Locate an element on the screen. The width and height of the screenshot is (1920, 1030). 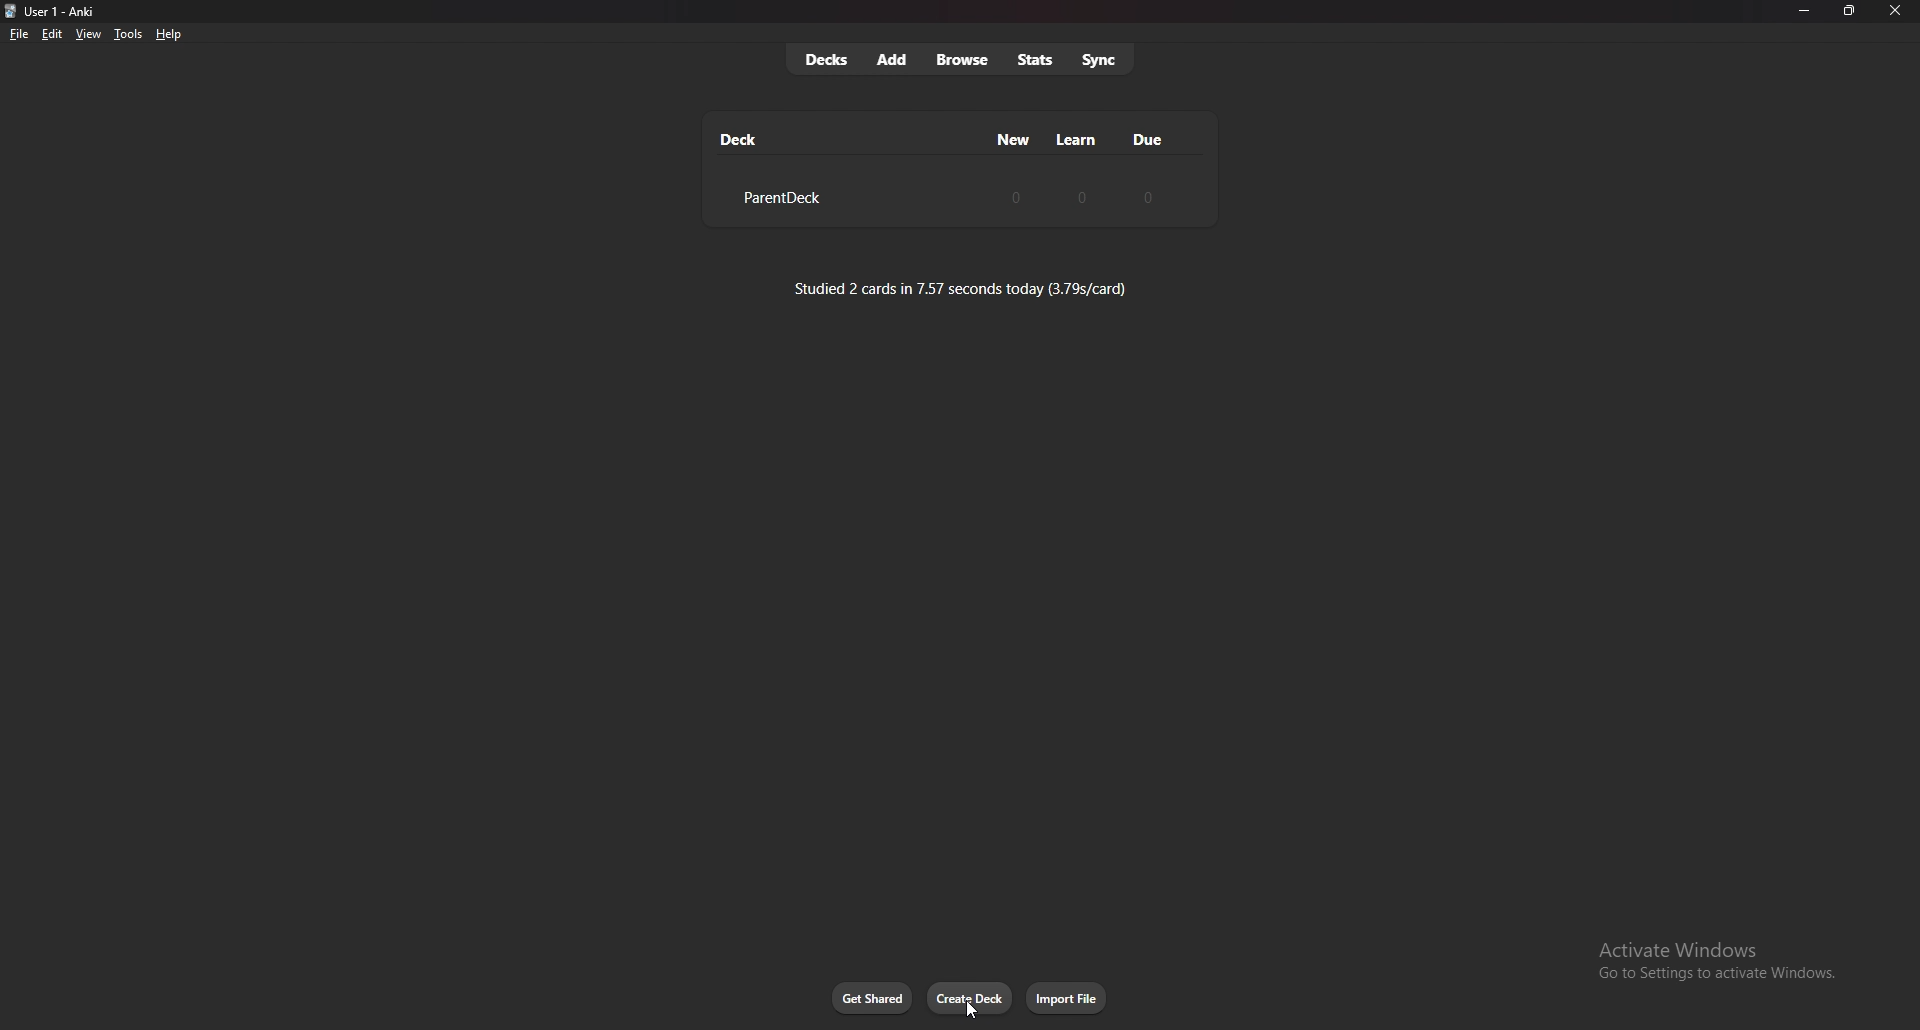
tools is located at coordinates (128, 34).